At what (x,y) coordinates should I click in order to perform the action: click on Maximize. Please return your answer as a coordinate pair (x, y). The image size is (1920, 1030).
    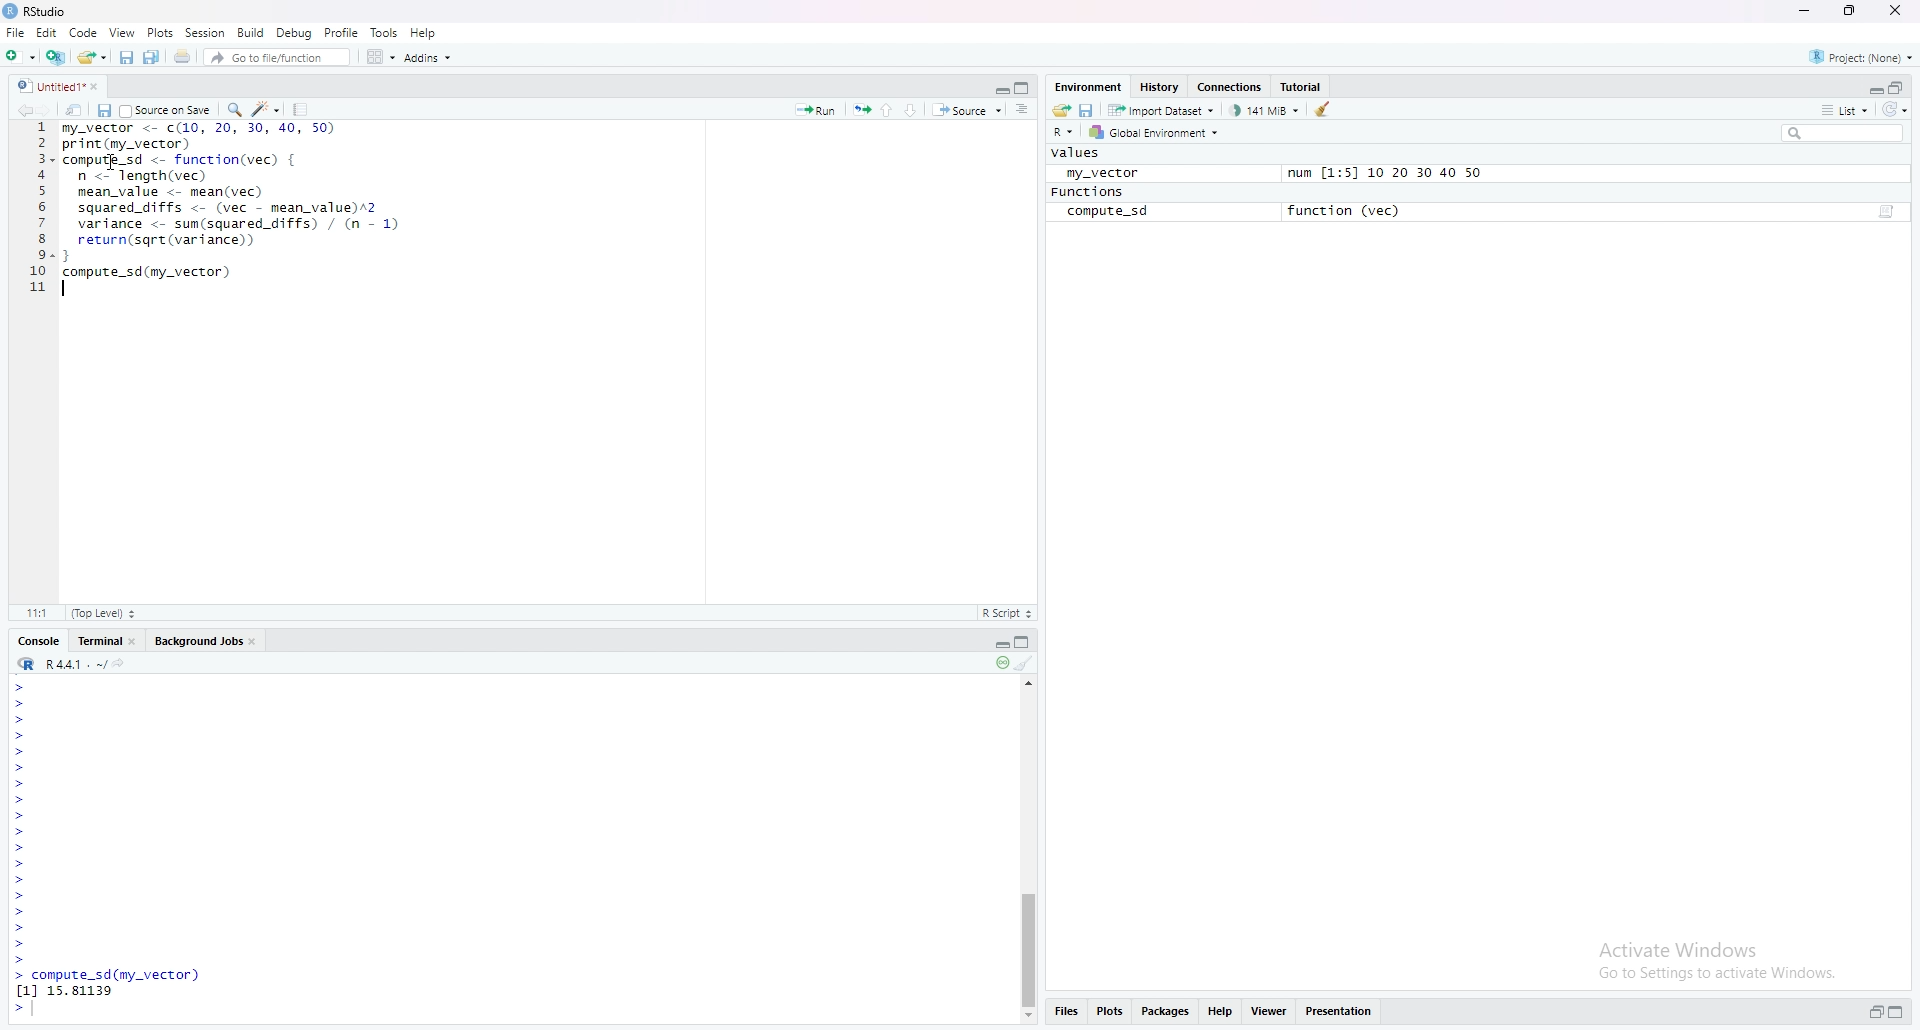
    Looking at the image, I should click on (1896, 1011).